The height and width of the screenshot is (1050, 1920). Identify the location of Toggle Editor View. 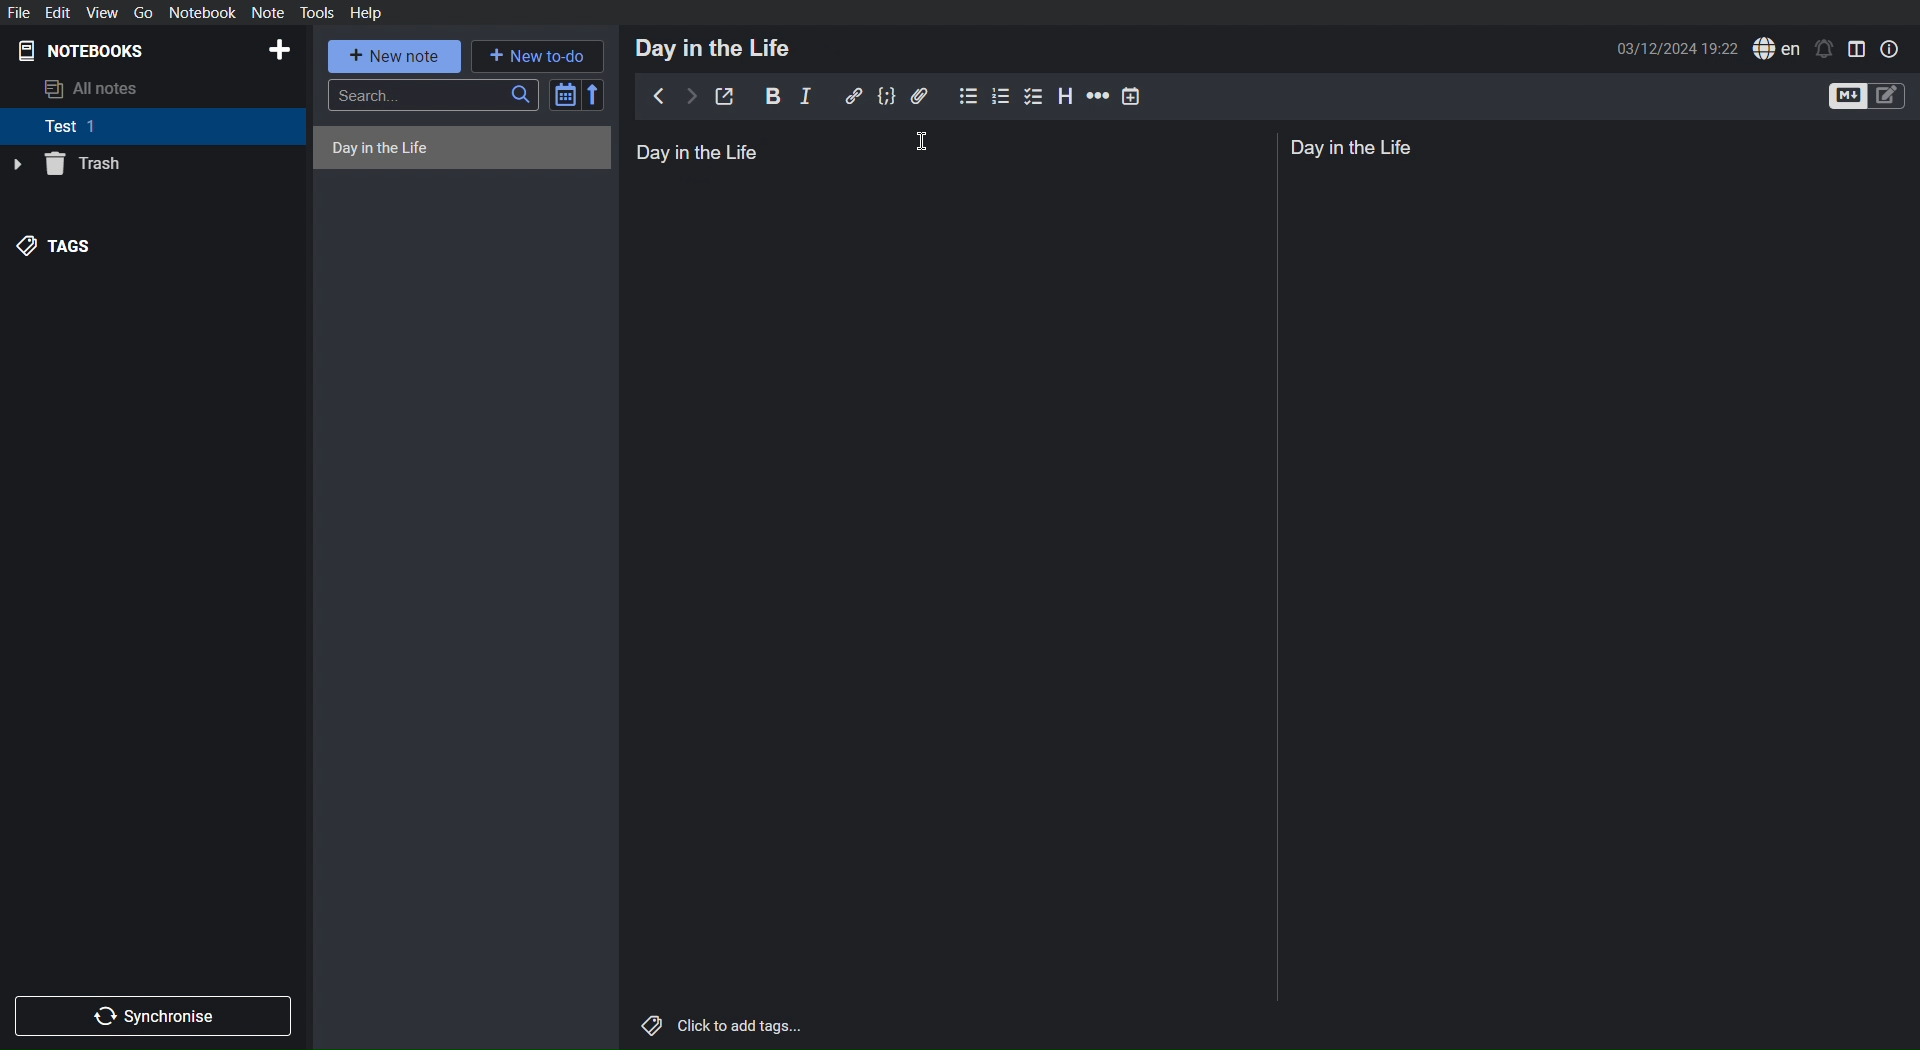
(1857, 50).